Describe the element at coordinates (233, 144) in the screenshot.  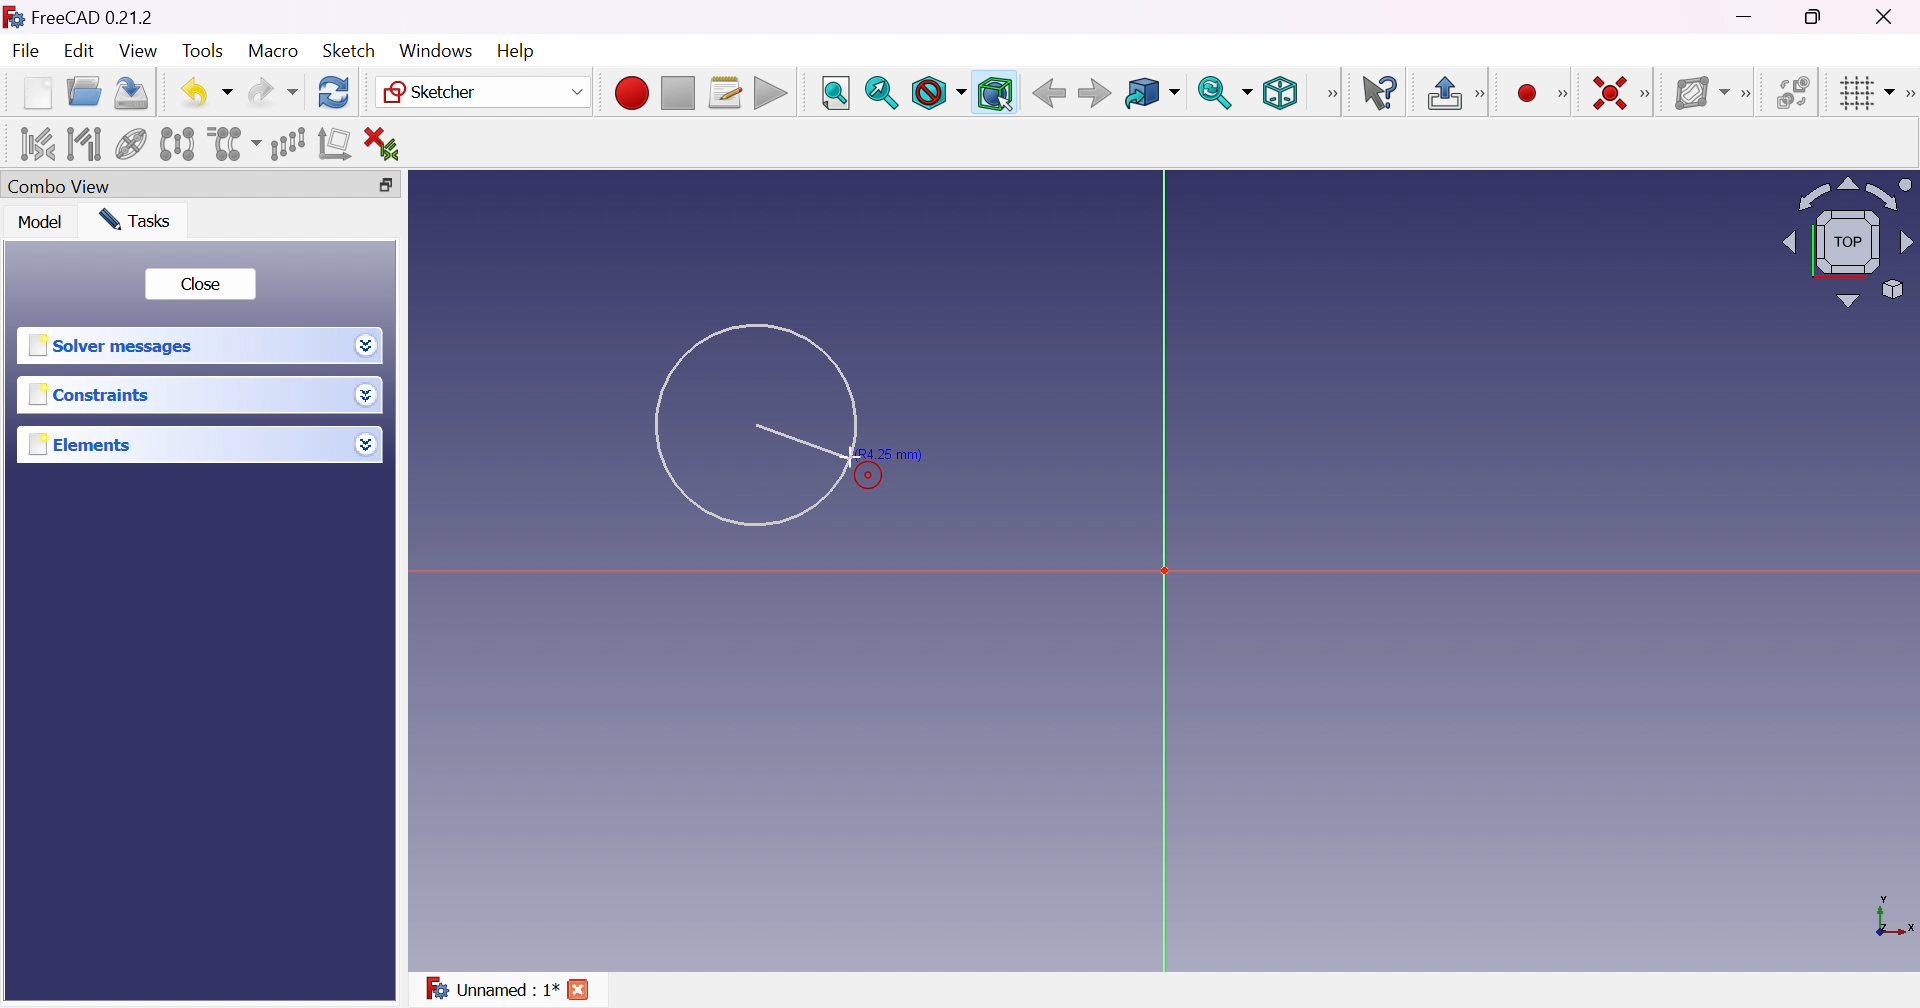
I see `Clone` at that location.